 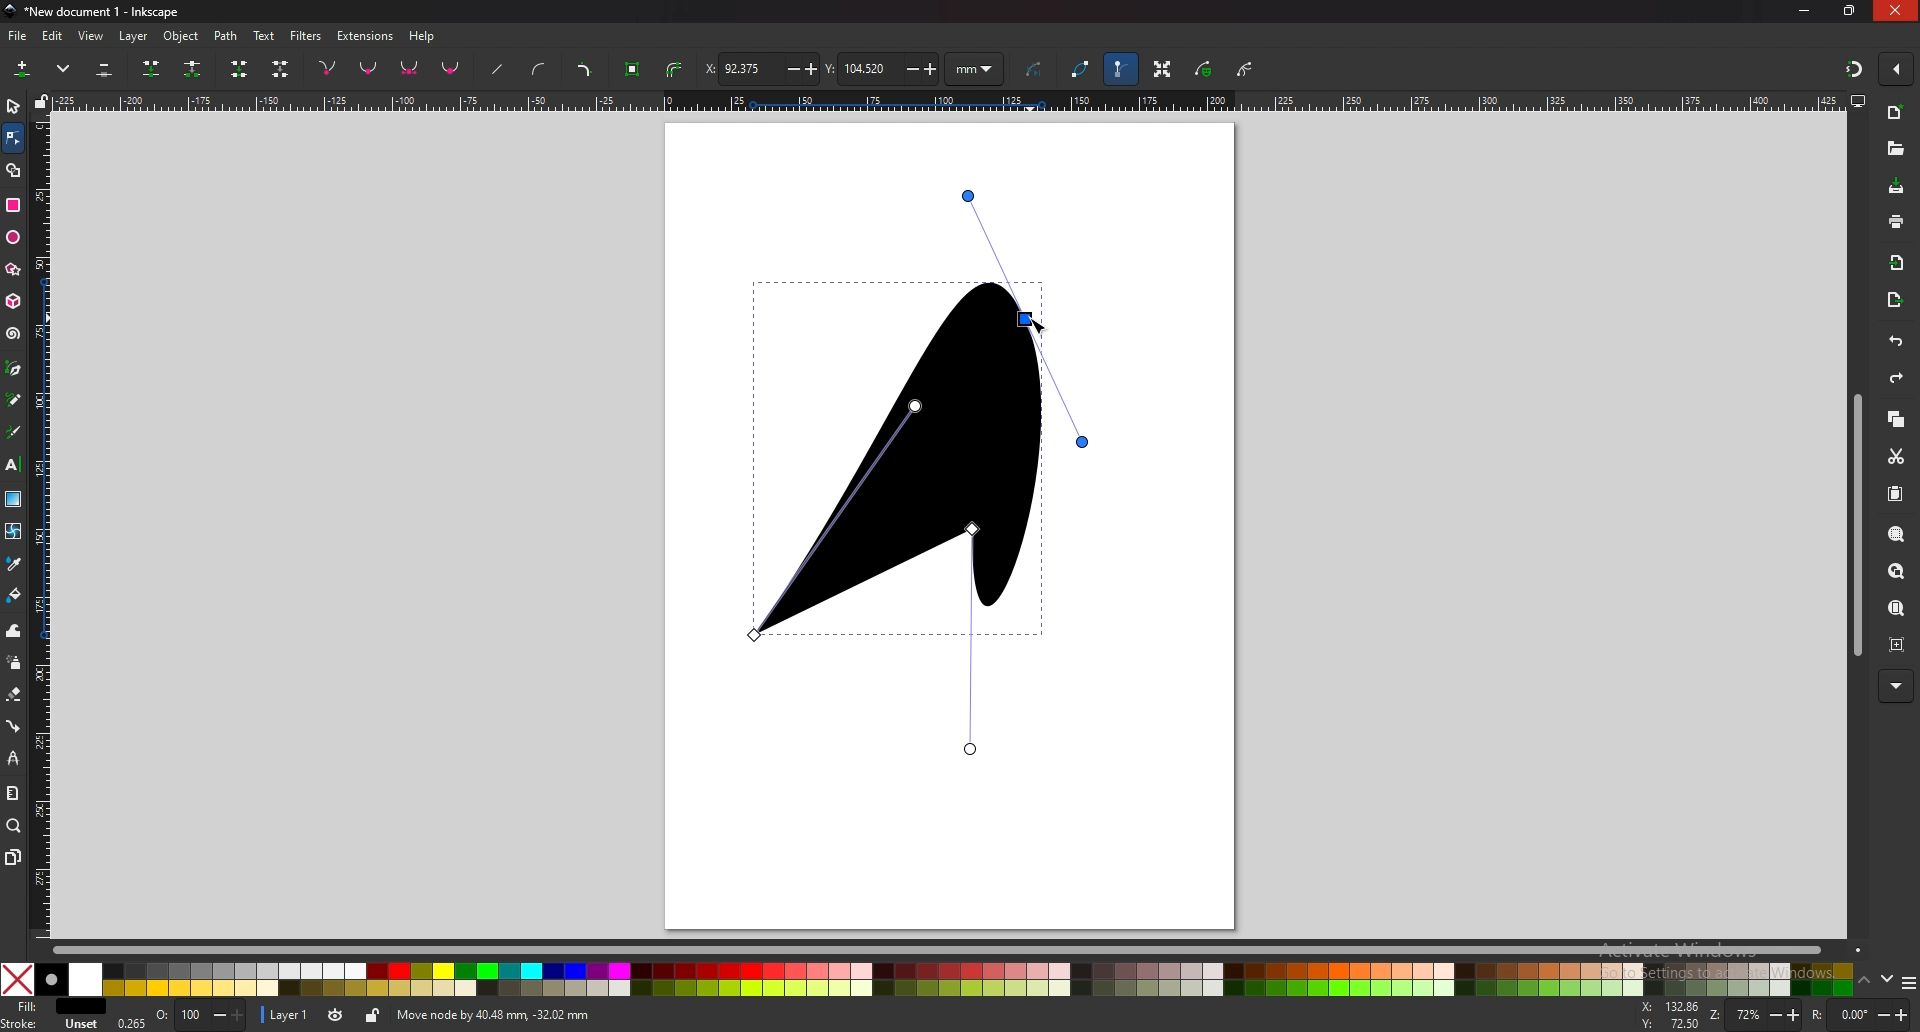 What do you see at coordinates (13, 105) in the screenshot?
I see `selector` at bounding box center [13, 105].